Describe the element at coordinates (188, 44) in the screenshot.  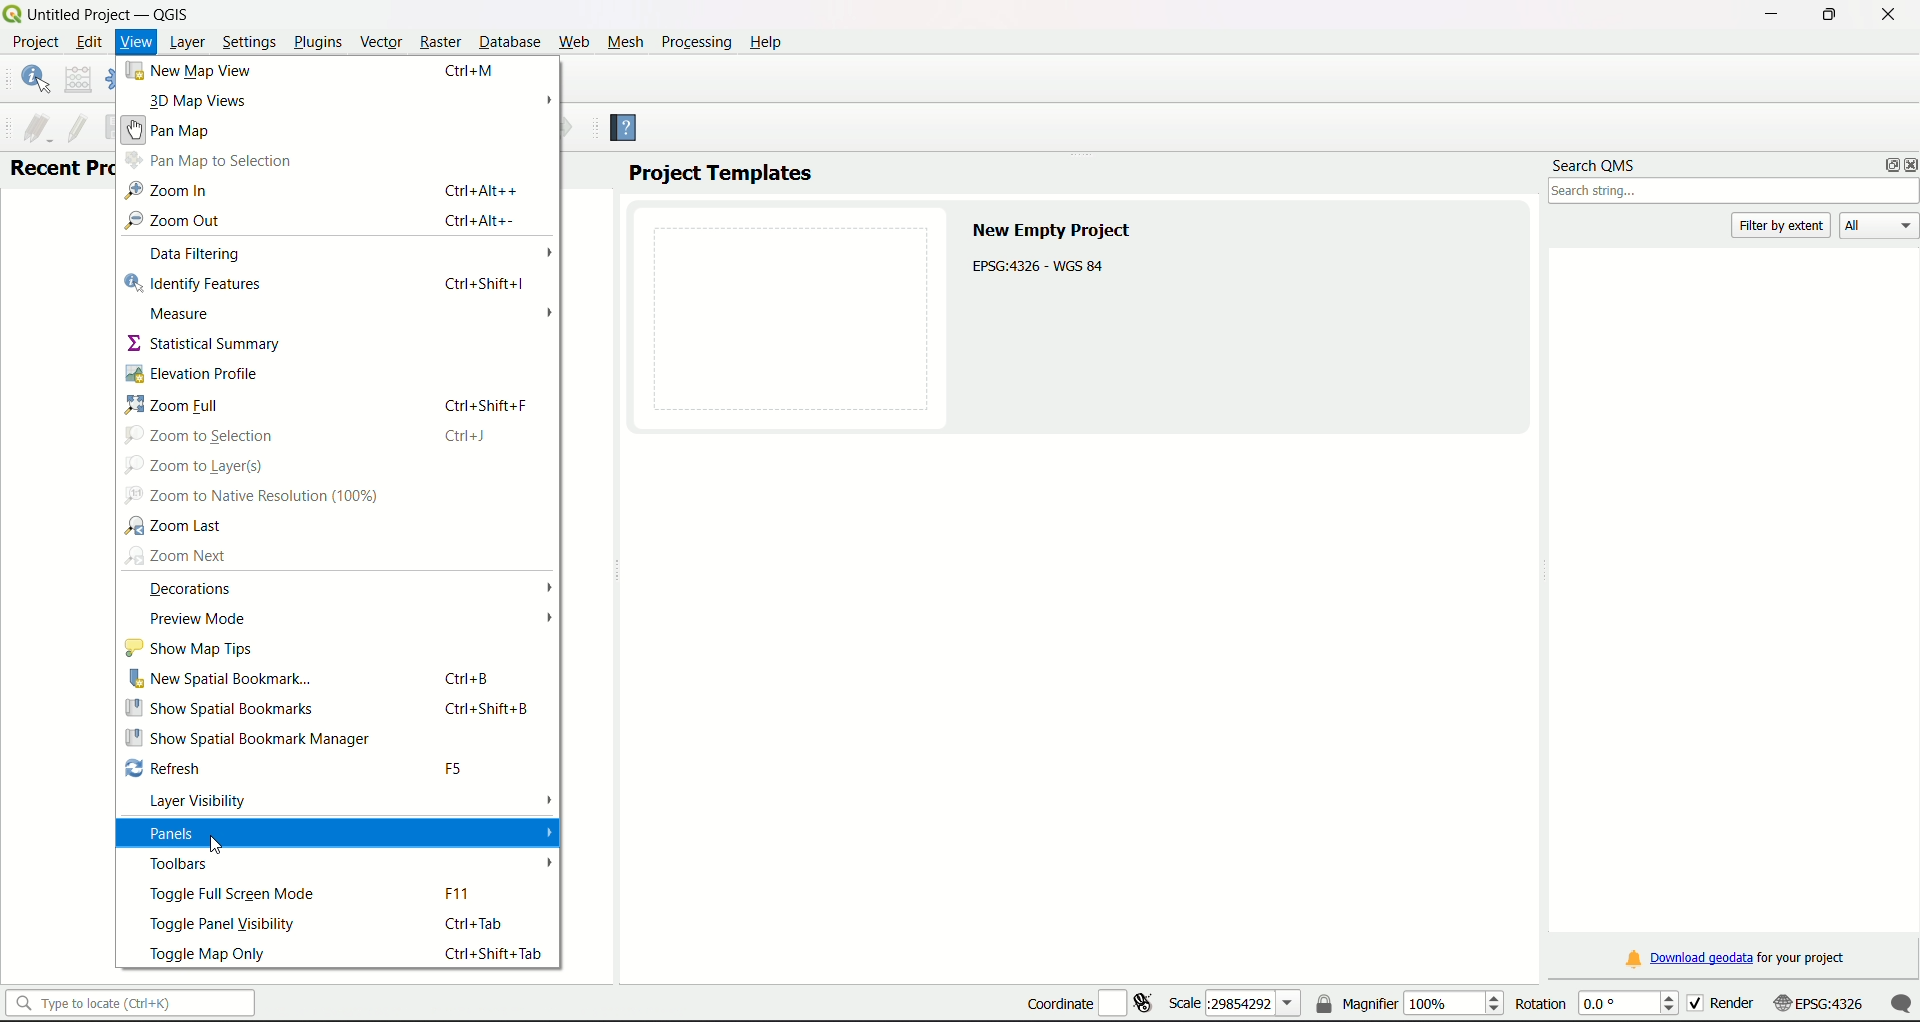
I see `Layer` at that location.